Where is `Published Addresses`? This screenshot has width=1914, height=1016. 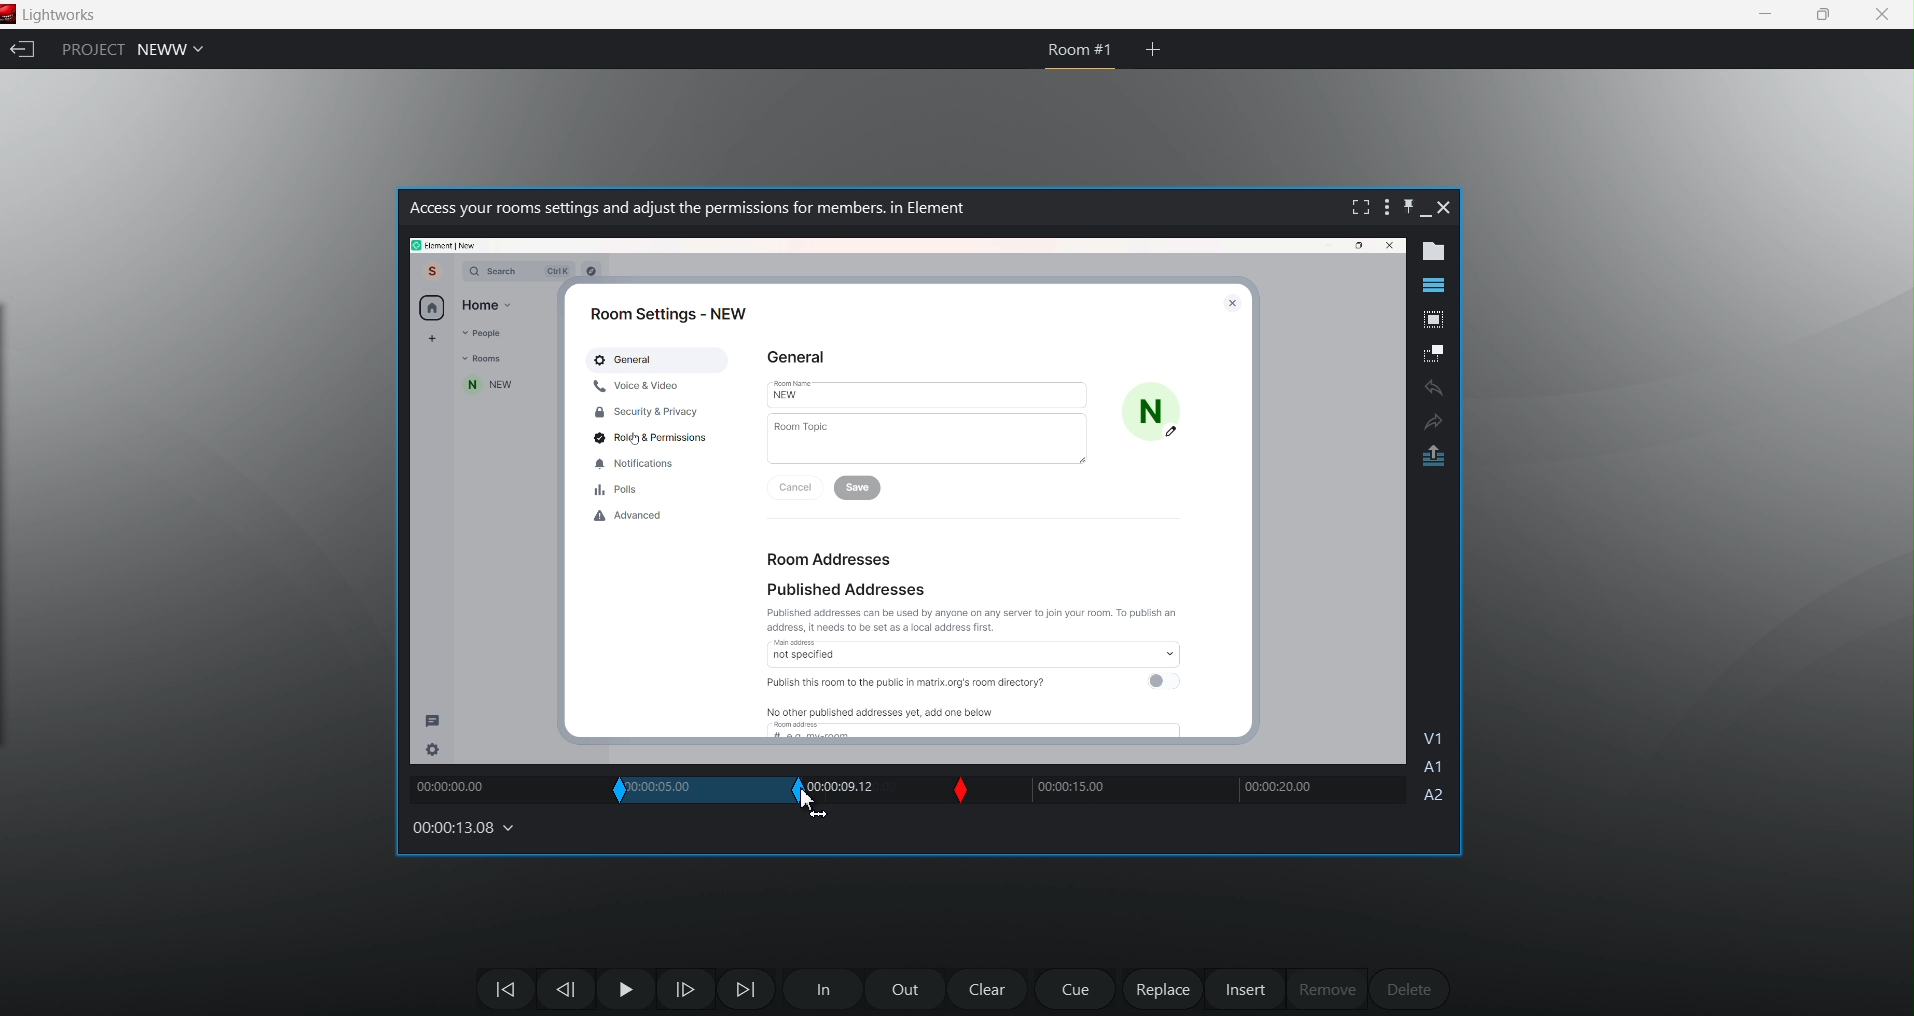
Published Addresses is located at coordinates (843, 588).